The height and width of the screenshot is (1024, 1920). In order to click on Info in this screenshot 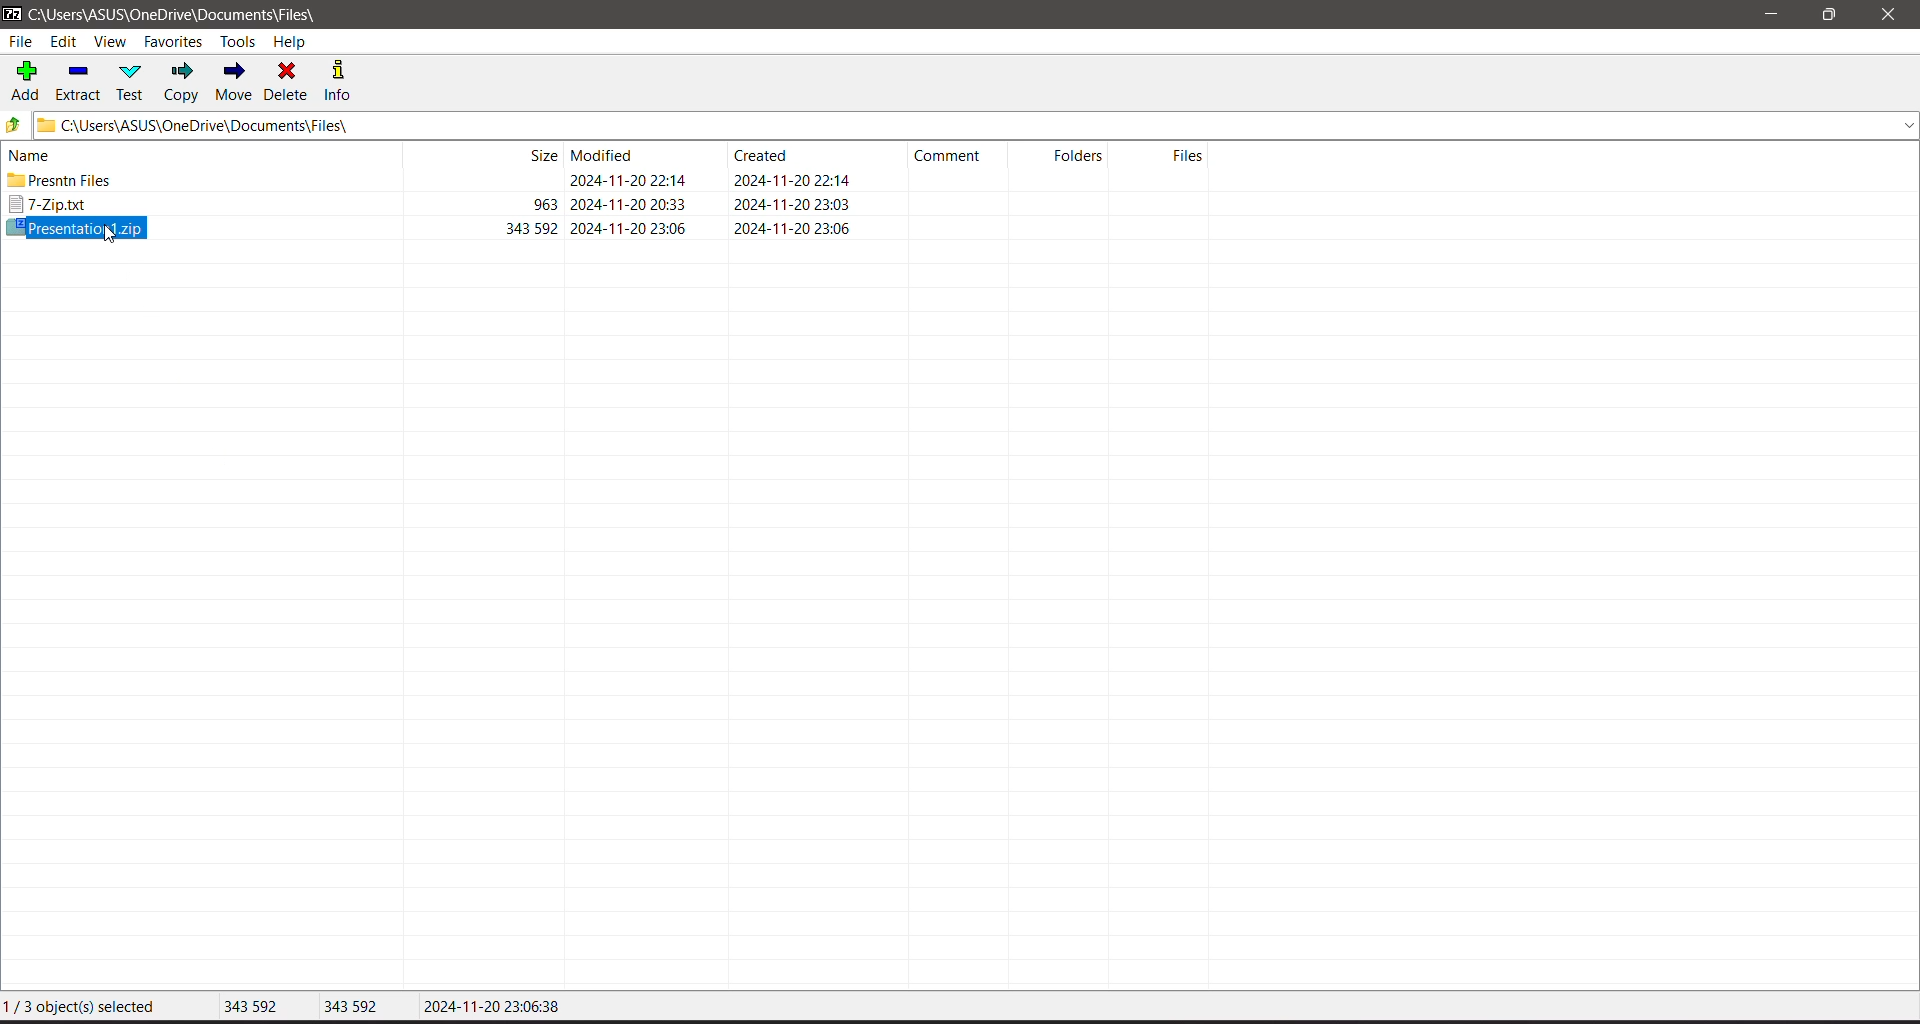, I will do `click(345, 80)`.